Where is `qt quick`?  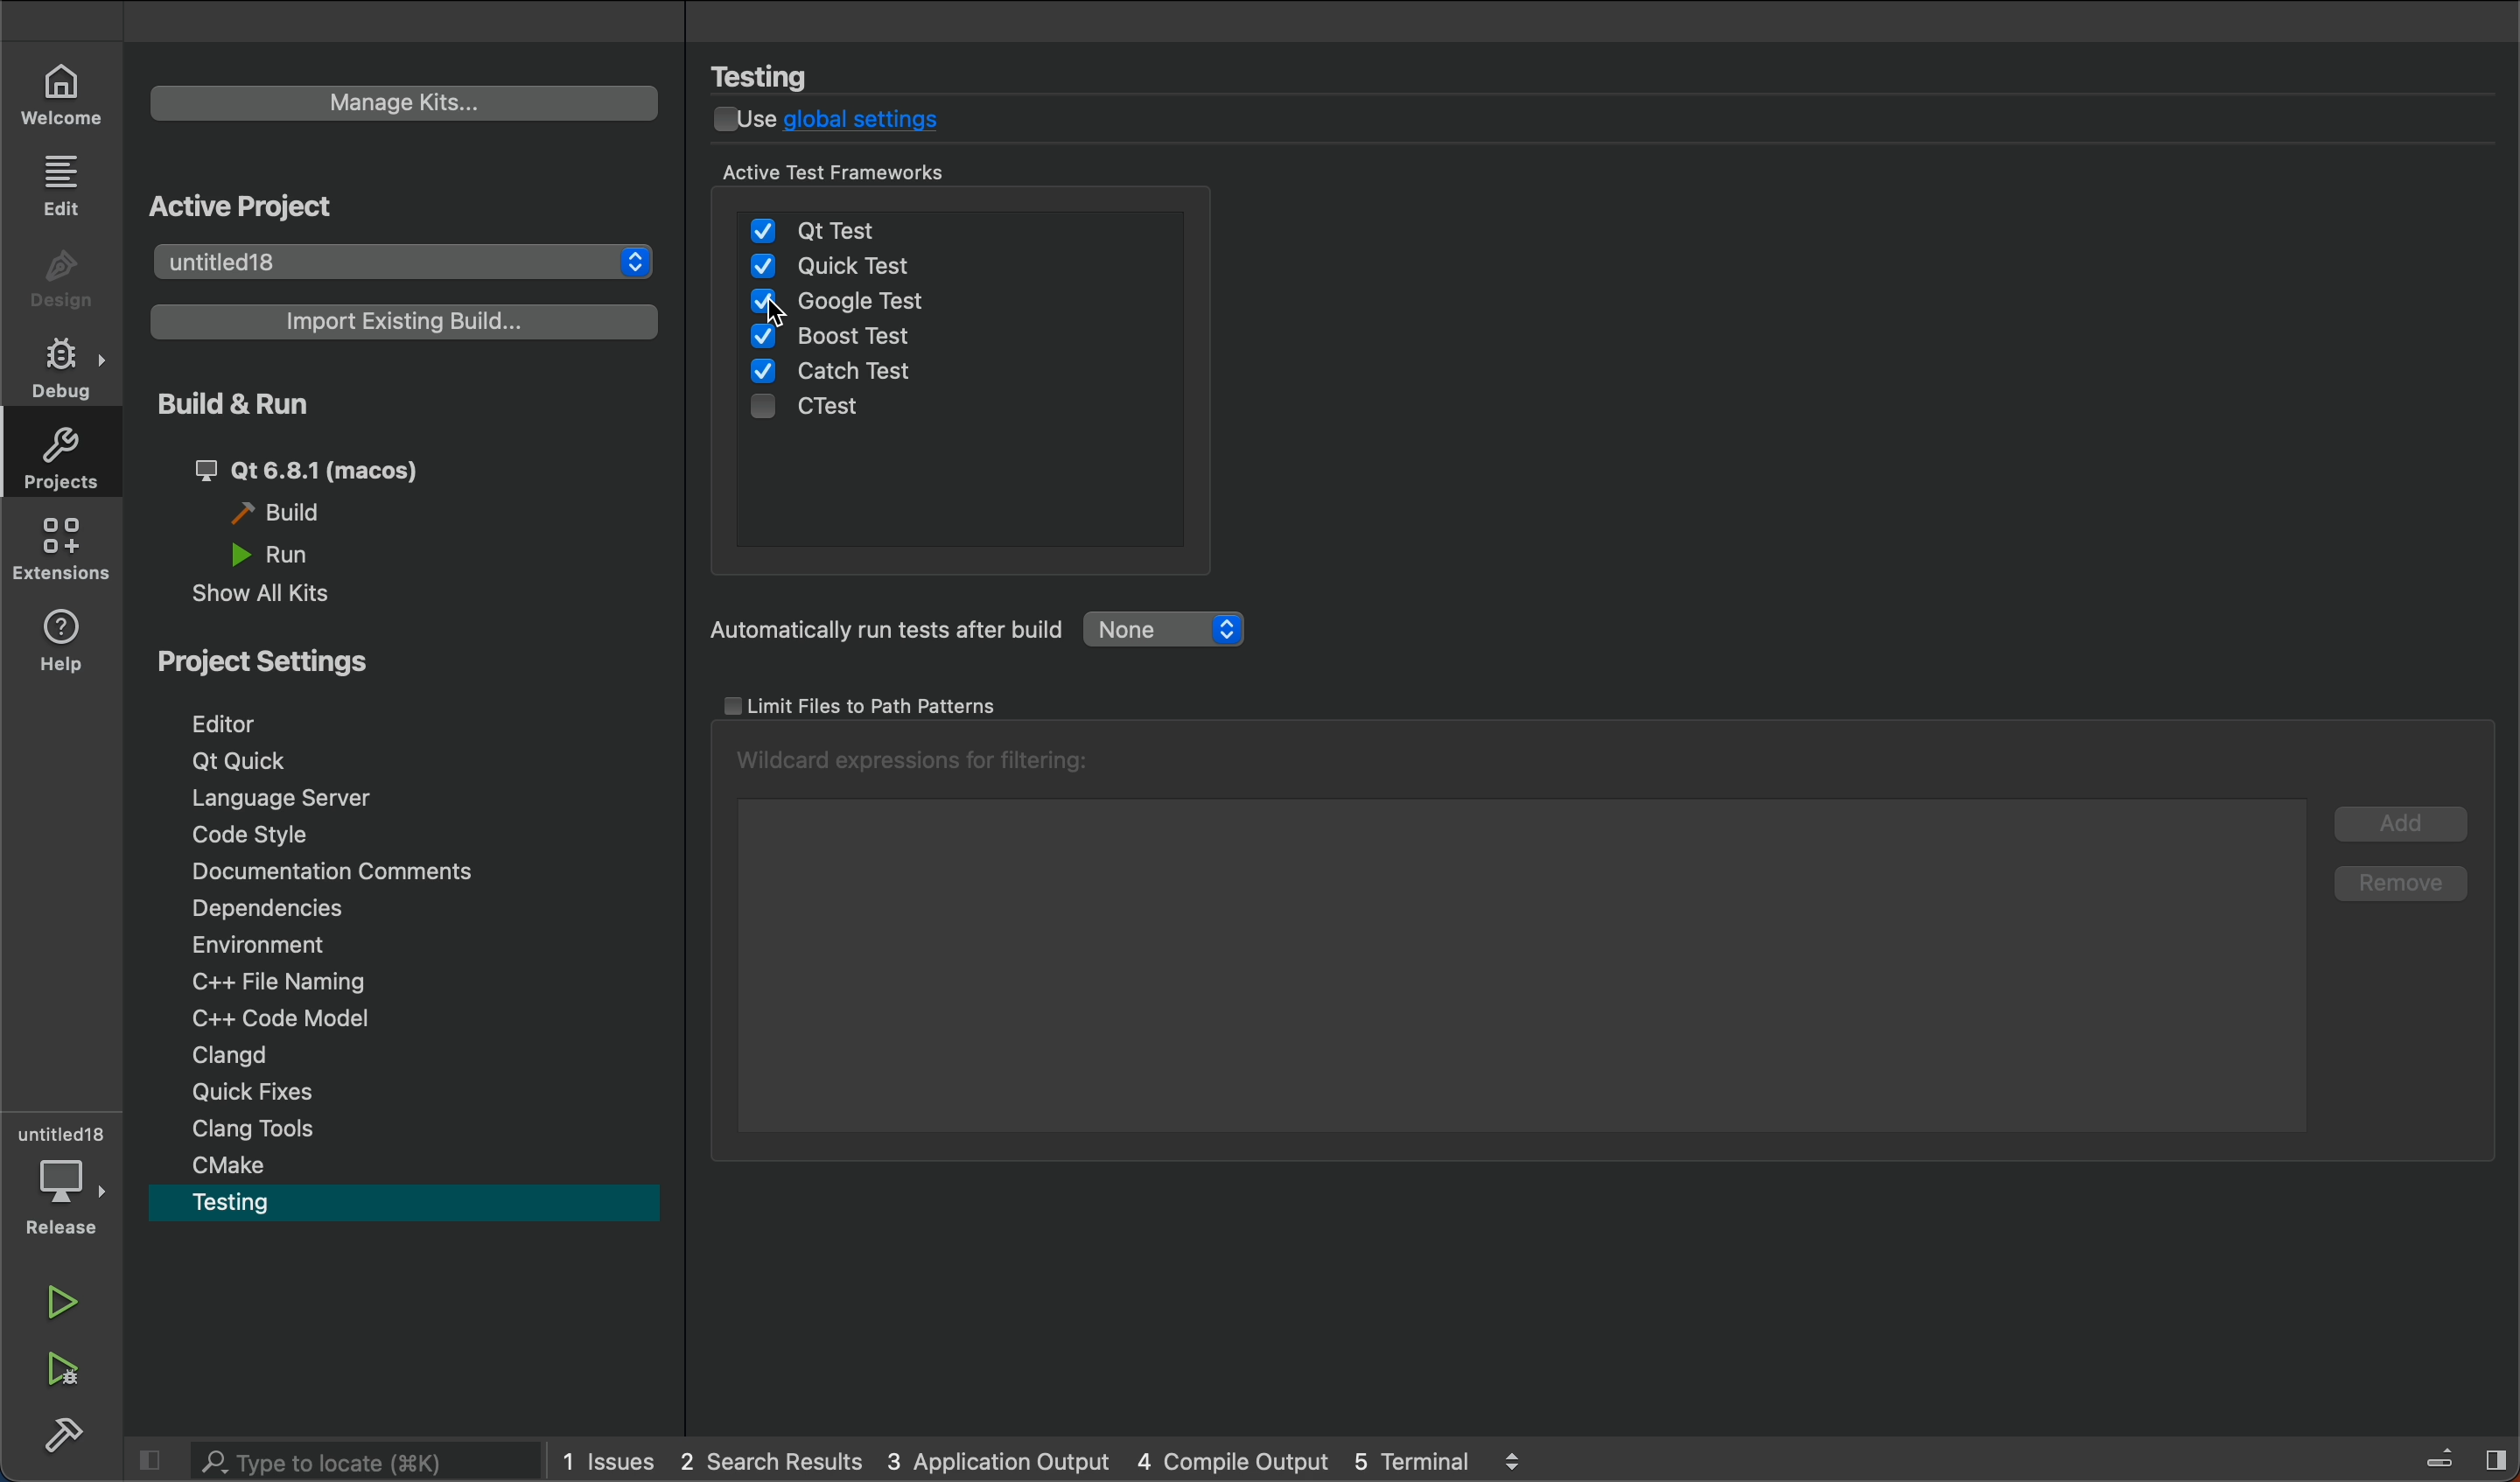
qt quick is located at coordinates (393, 763).